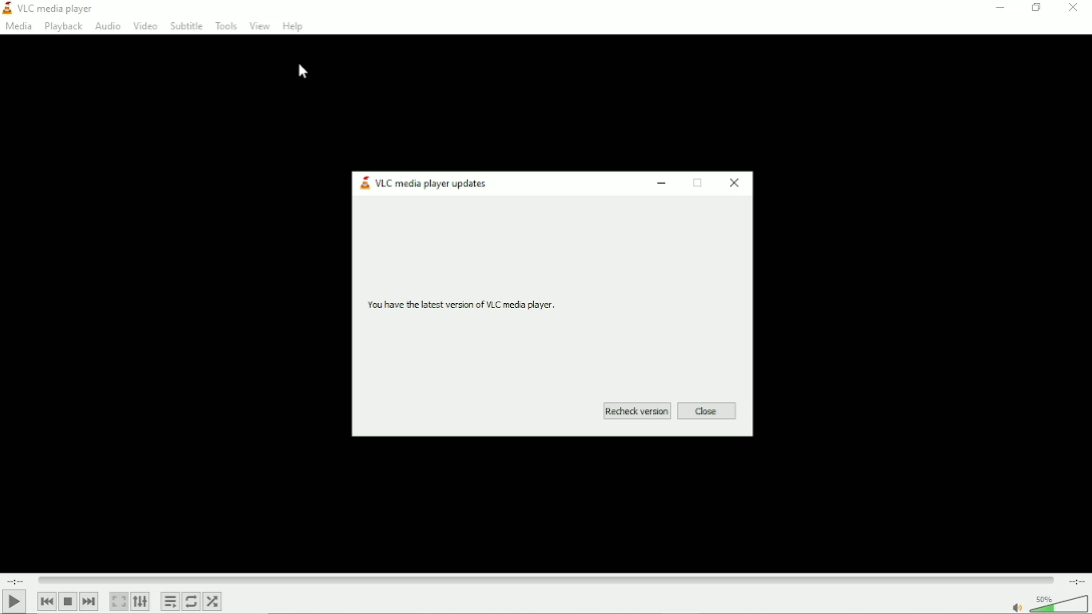 The height and width of the screenshot is (614, 1092). What do you see at coordinates (734, 183) in the screenshot?
I see `Close` at bounding box center [734, 183].